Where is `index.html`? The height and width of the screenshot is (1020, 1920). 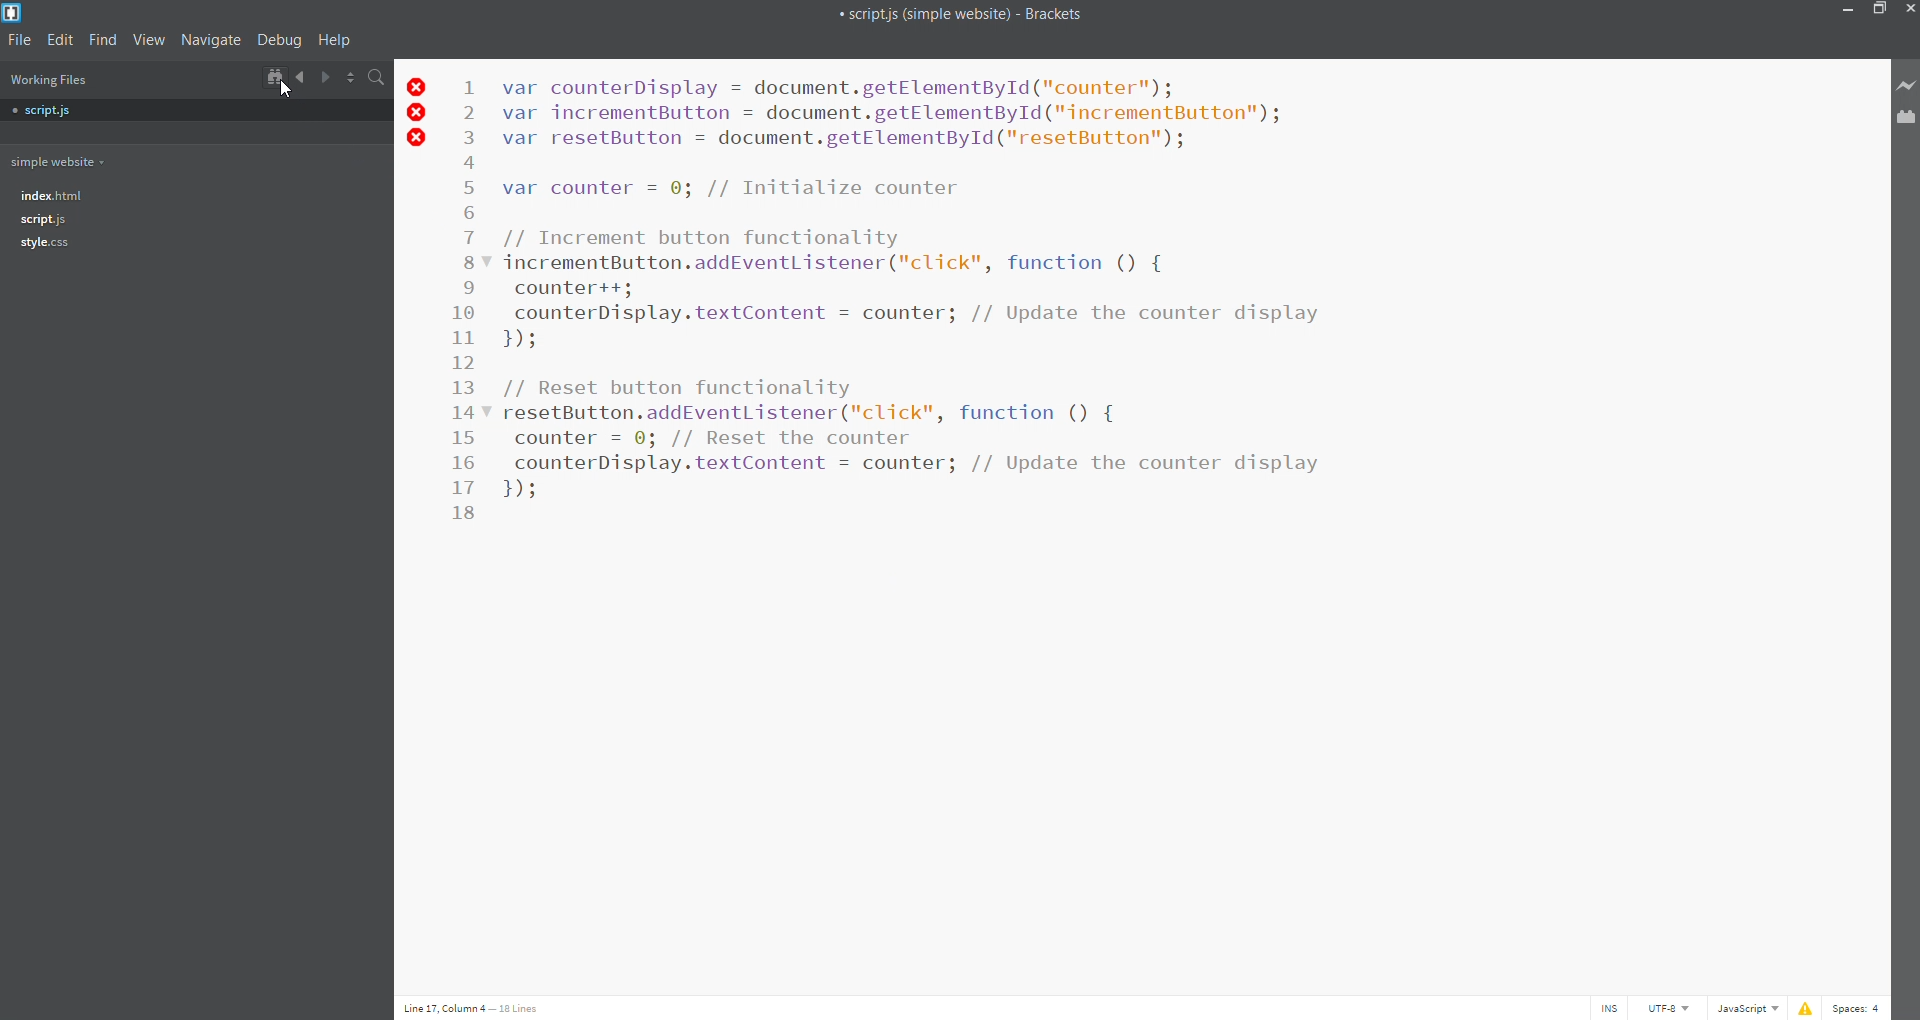
index.html is located at coordinates (50, 196).